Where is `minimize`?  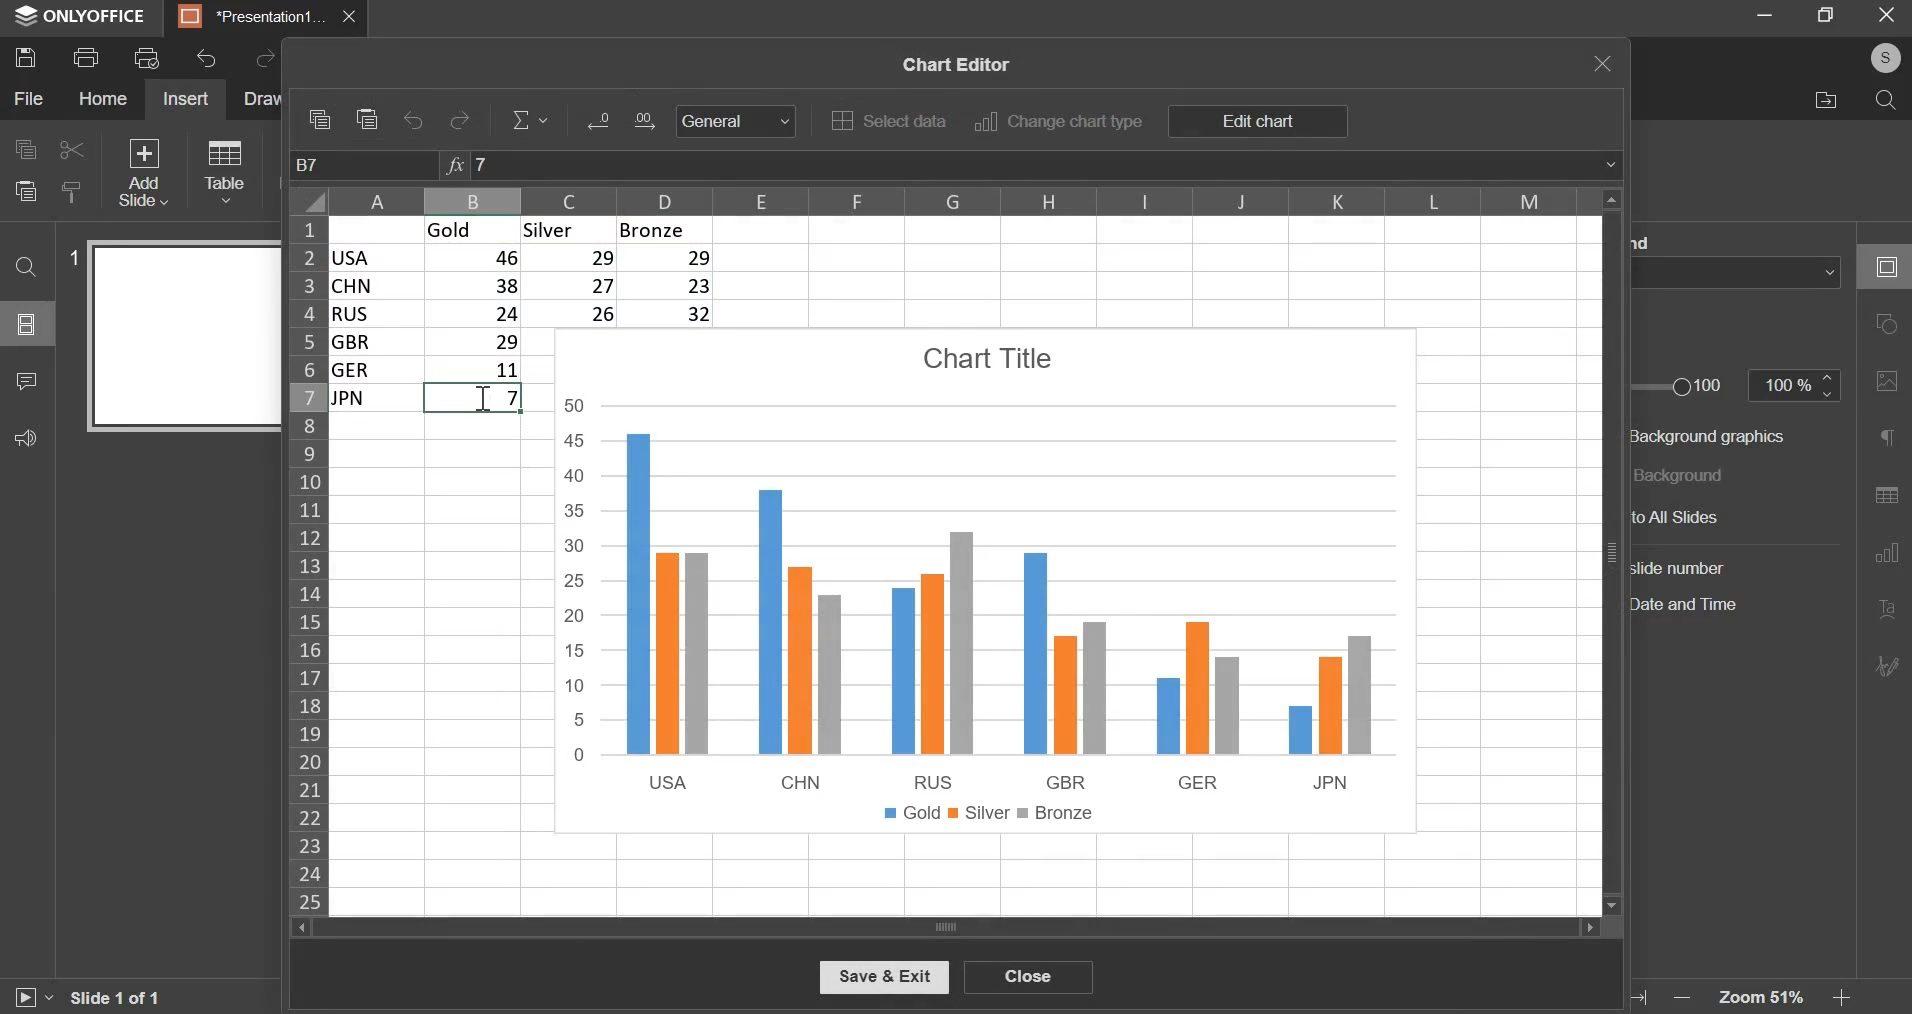
minimize is located at coordinates (1765, 12).